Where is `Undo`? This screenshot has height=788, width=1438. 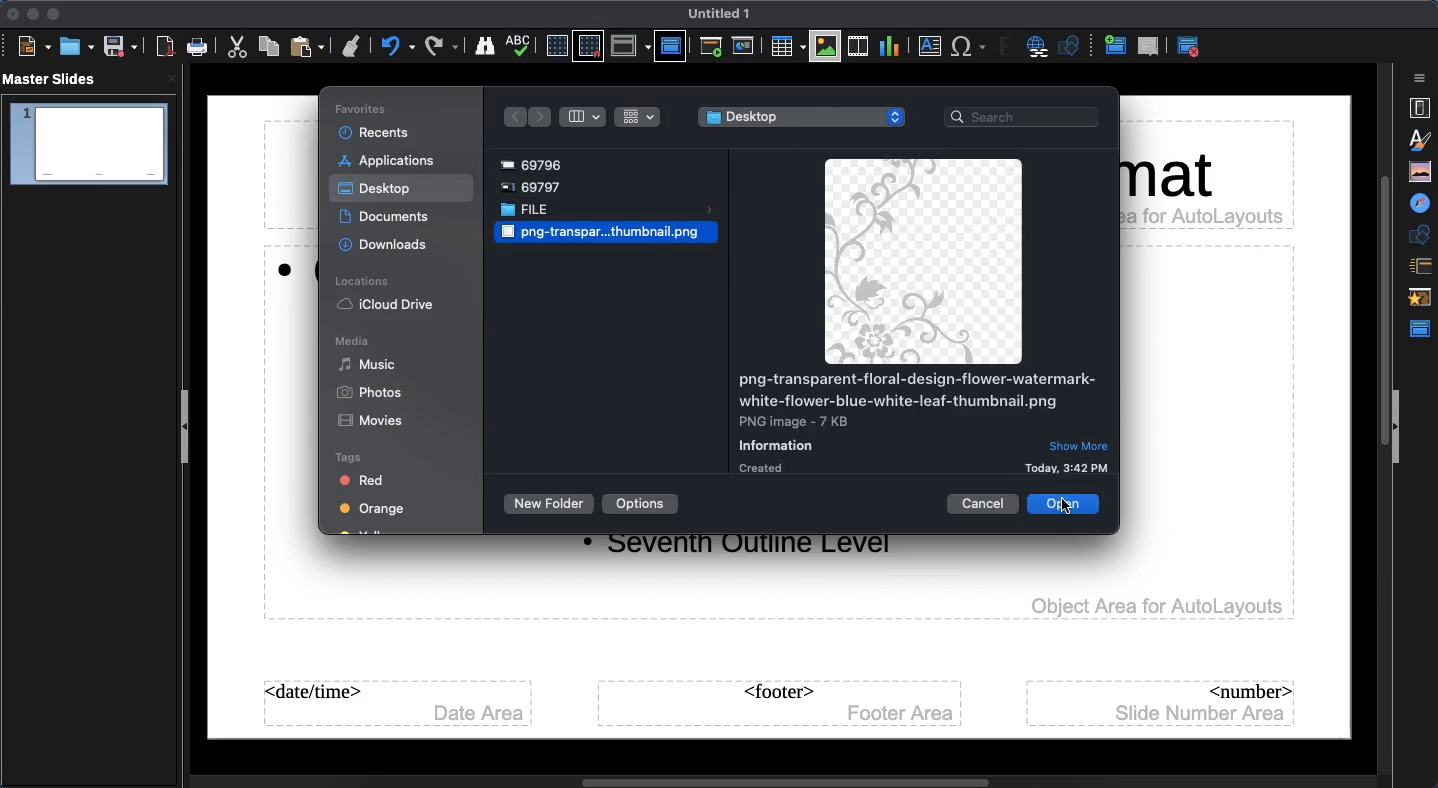 Undo is located at coordinates (397, 46).